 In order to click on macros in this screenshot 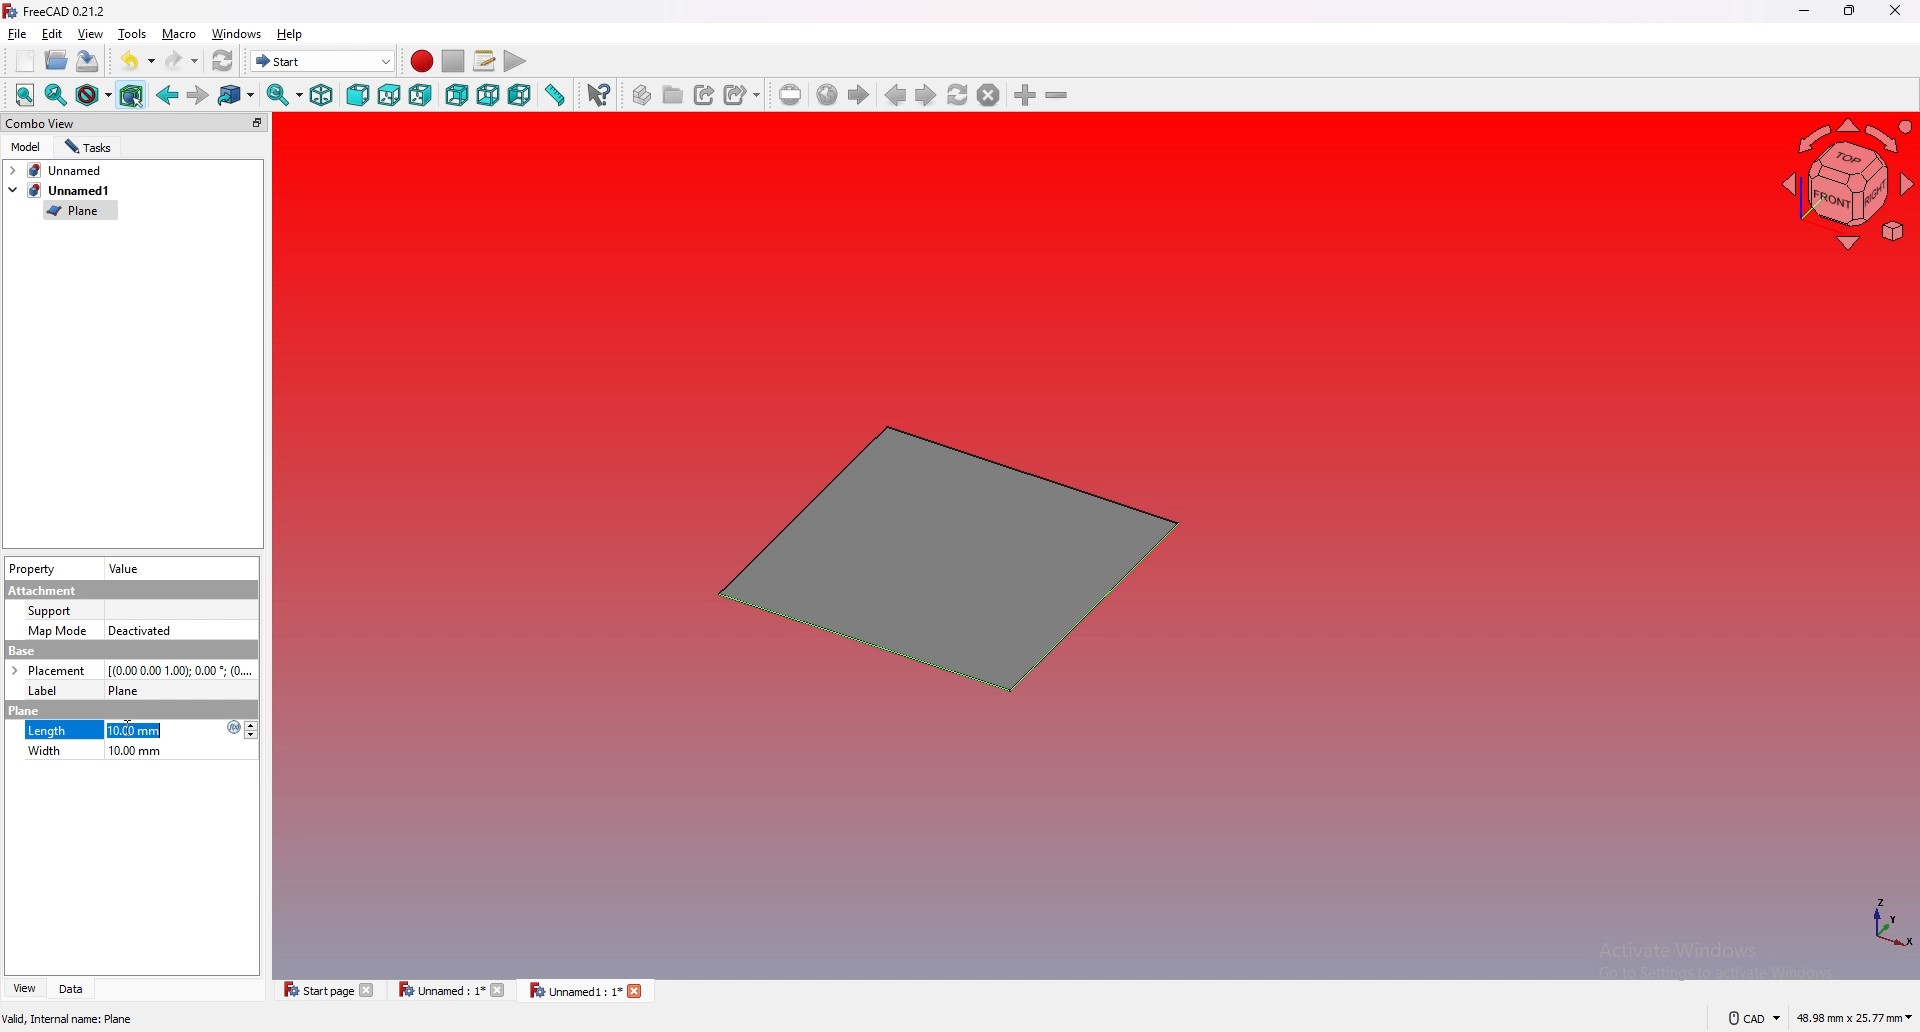, I will do `click(485, 60)`.